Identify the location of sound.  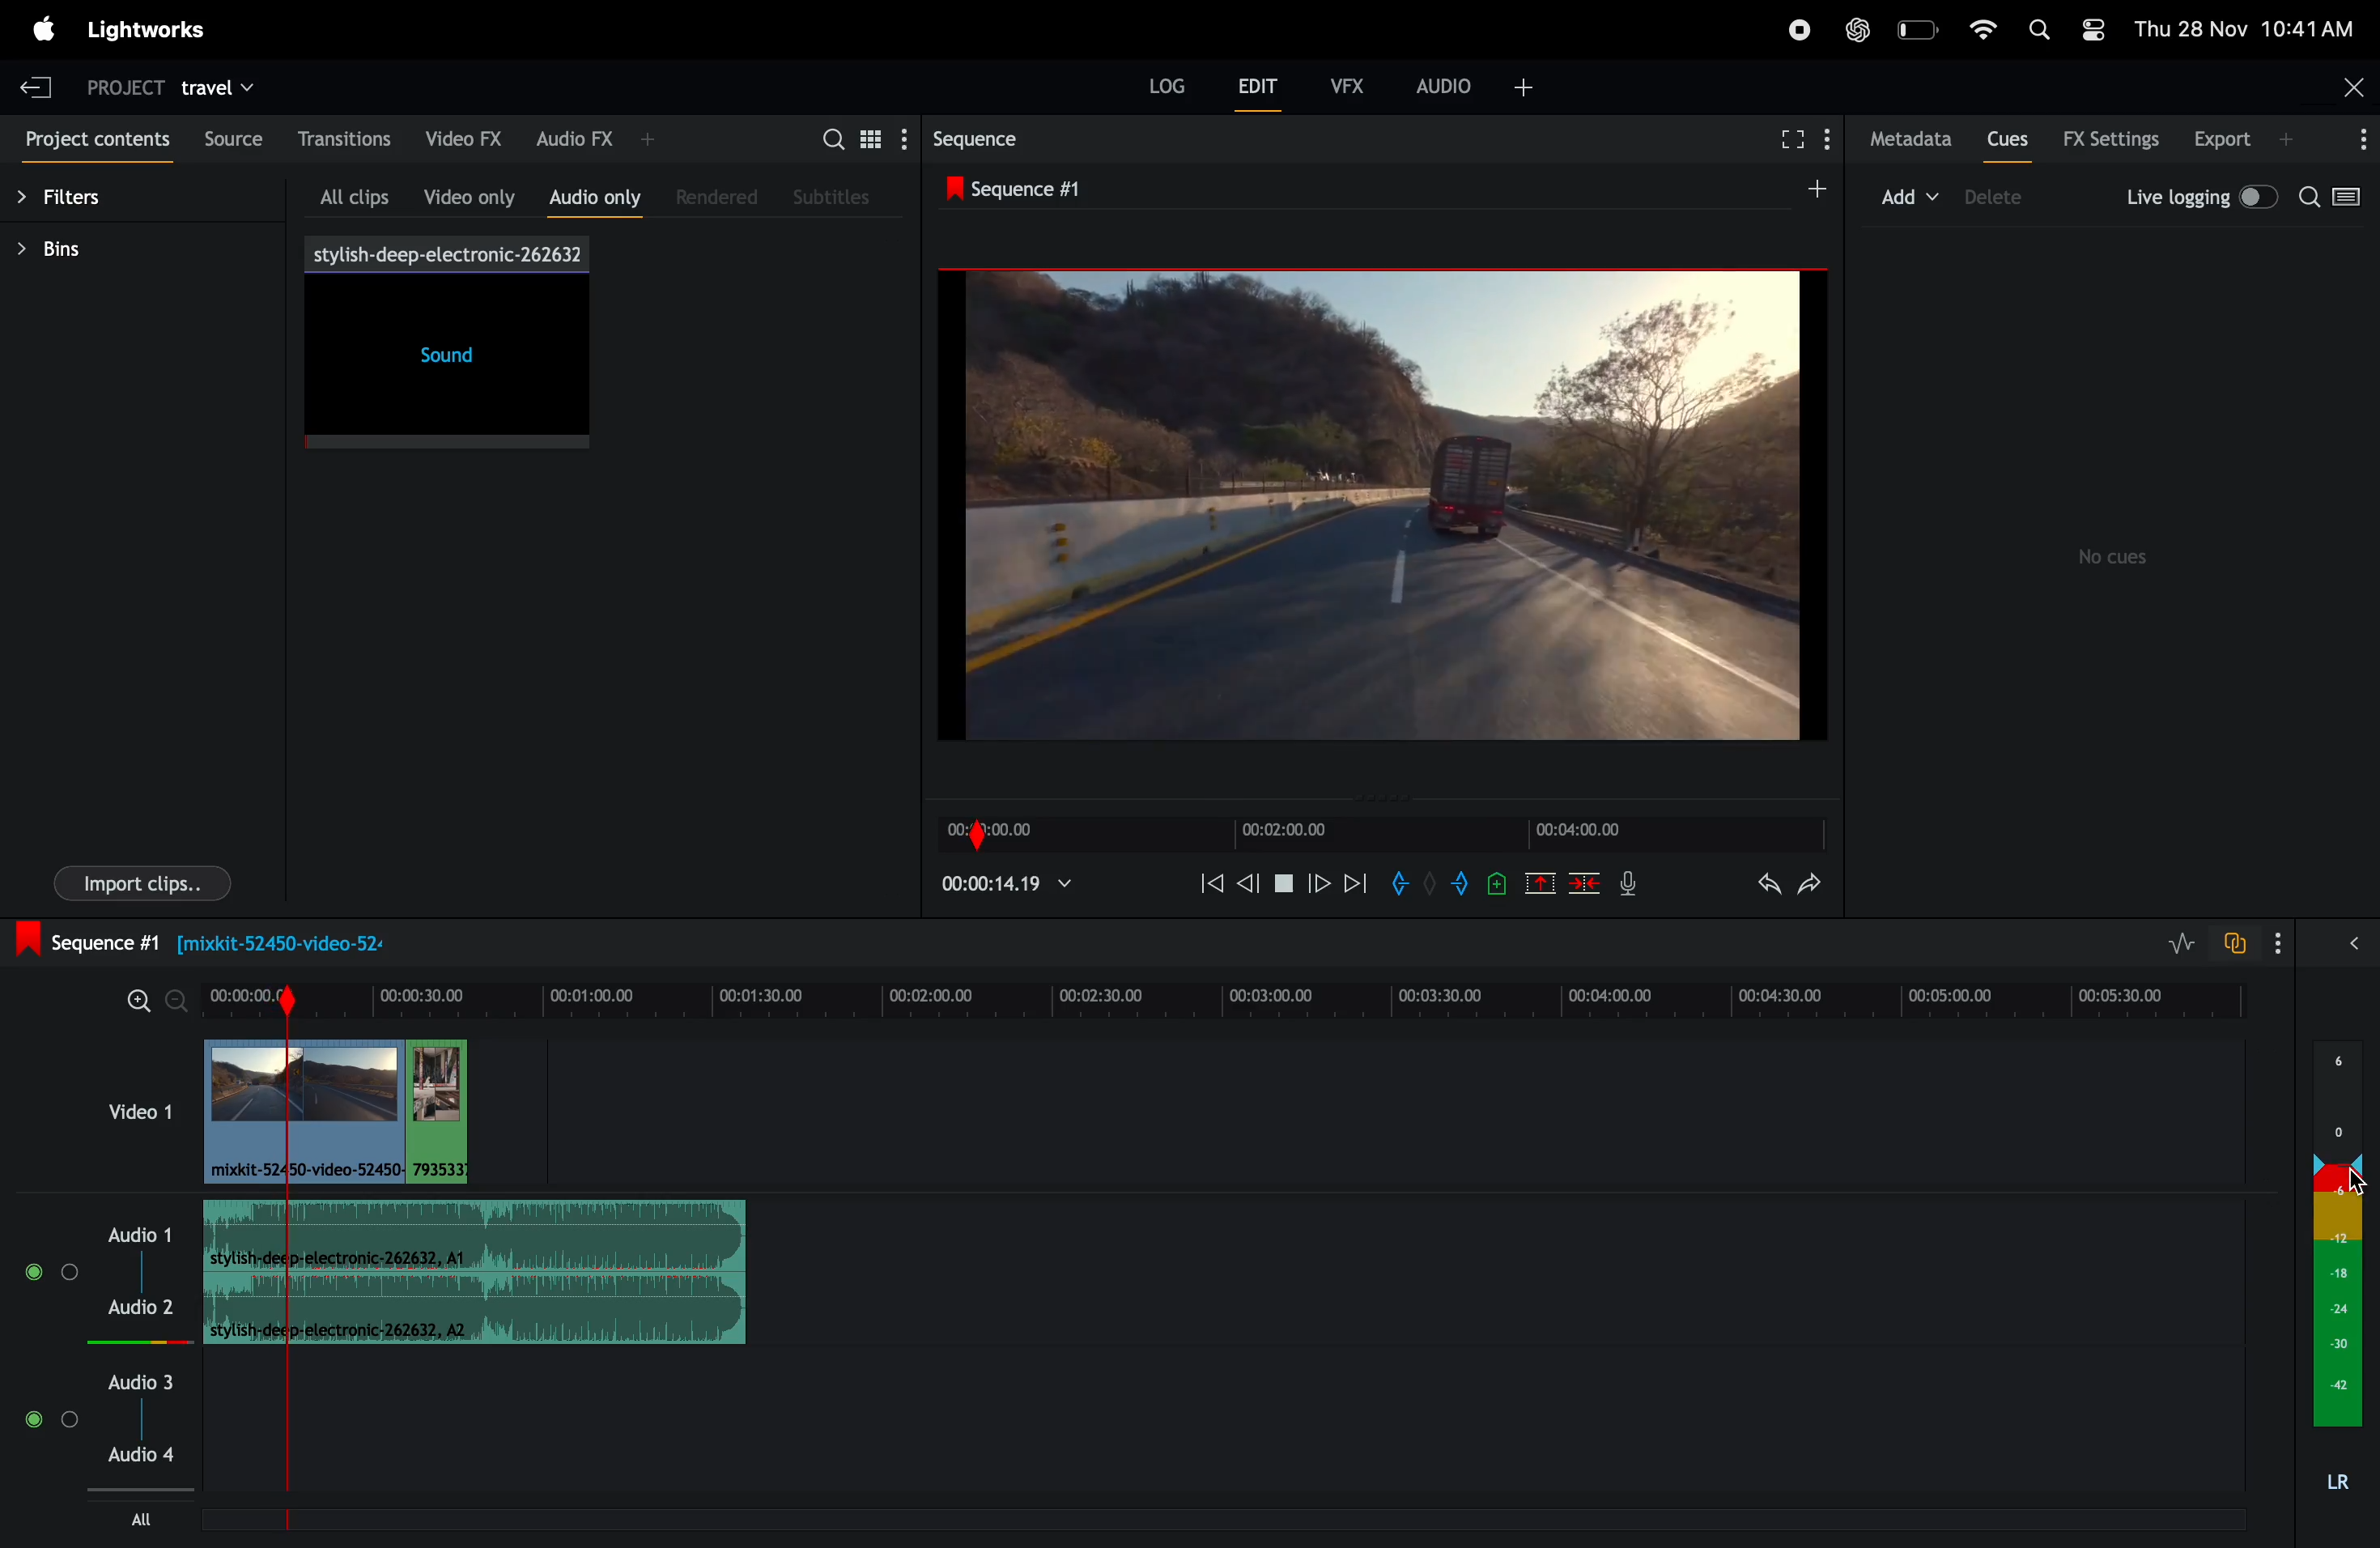
(441, 364).